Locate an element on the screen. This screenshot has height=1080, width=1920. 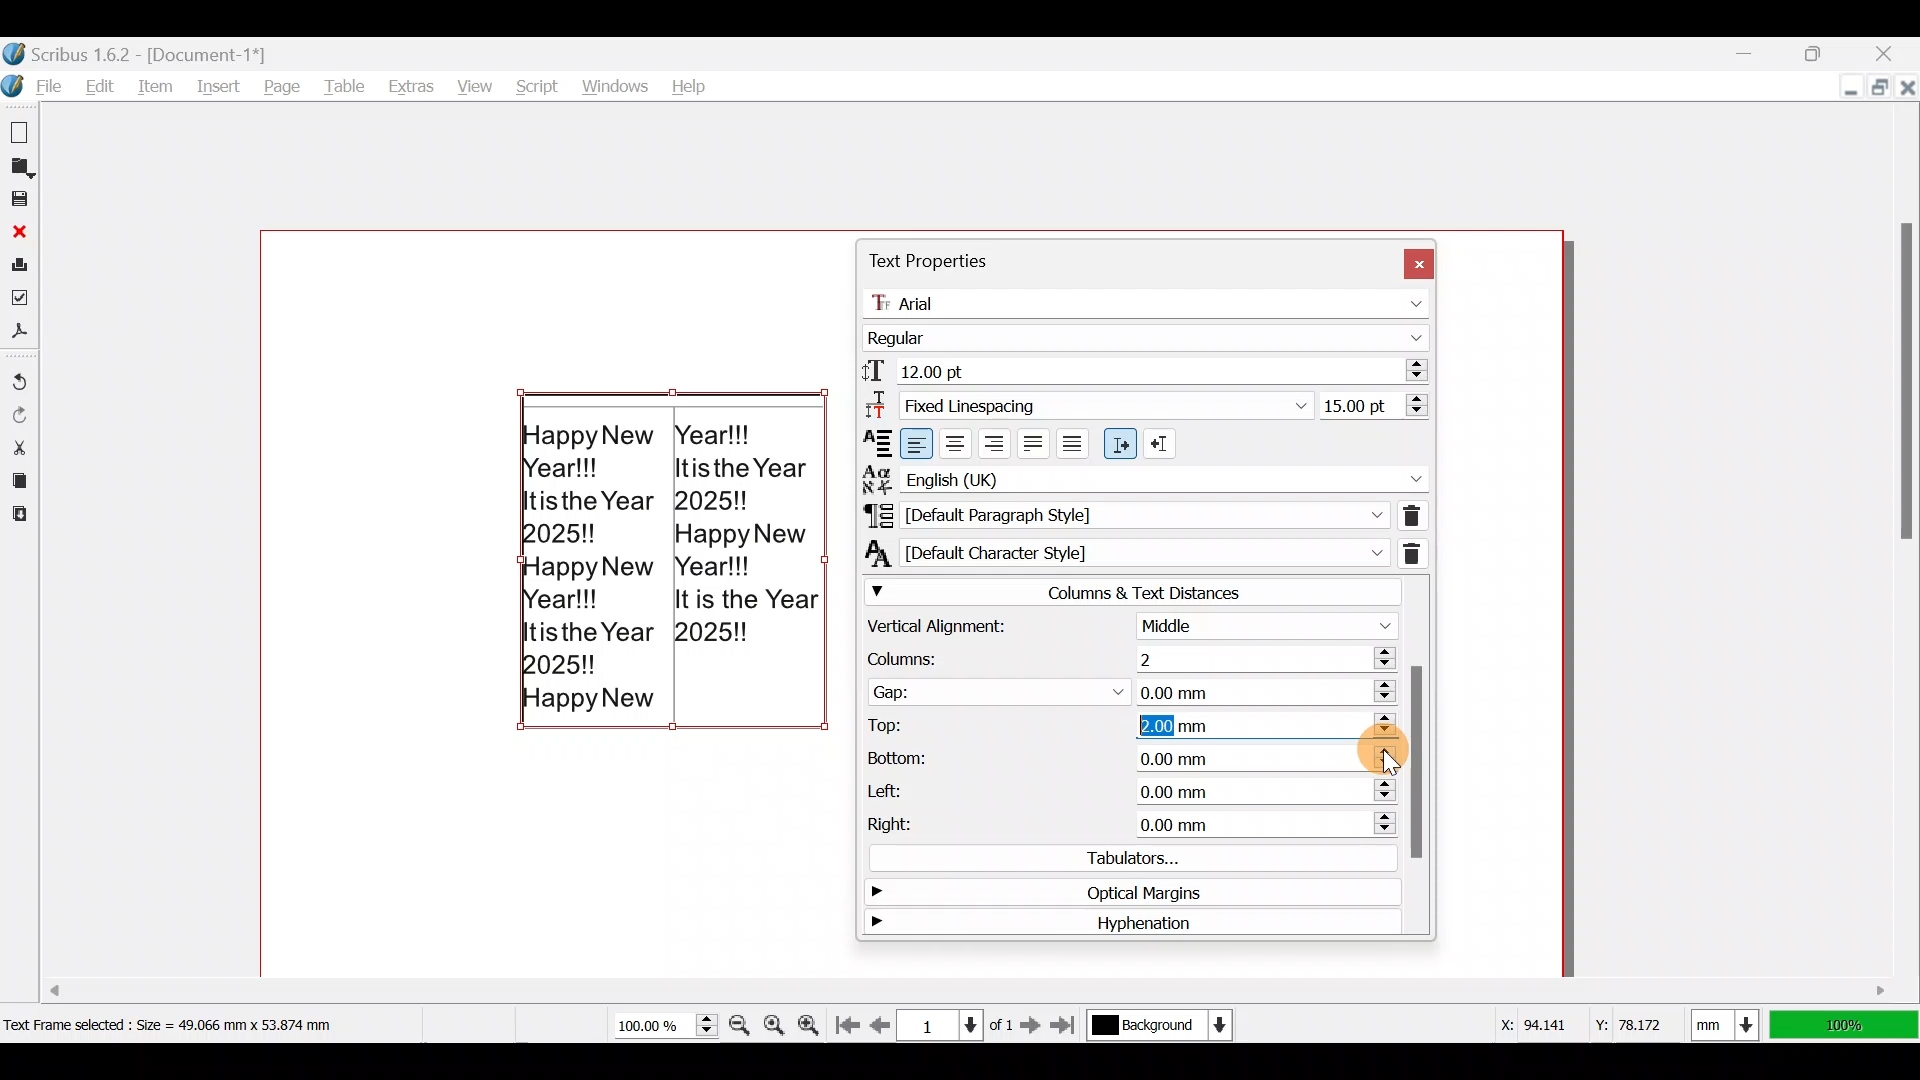
Align text left is located at coordinates (917, 442).